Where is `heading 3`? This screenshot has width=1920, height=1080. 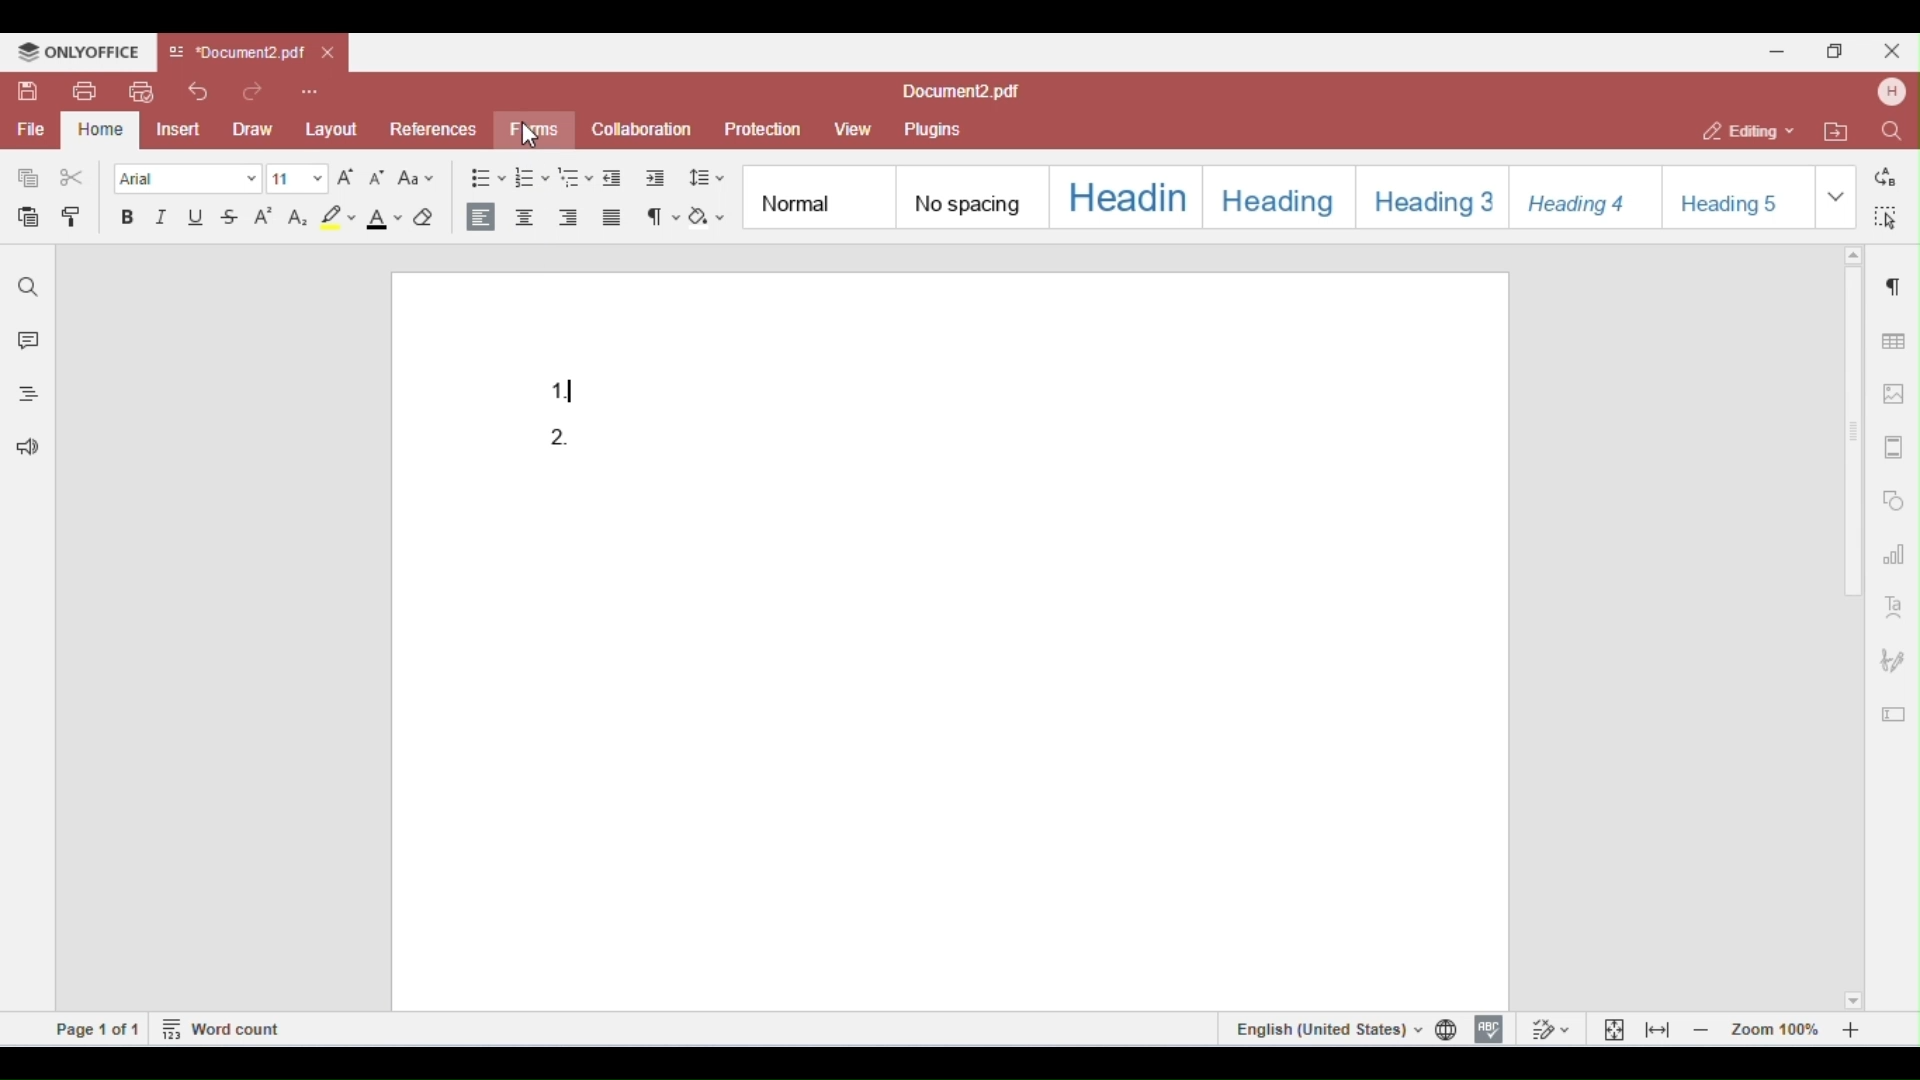
heading 3 is located at coordinates (1428, 194).